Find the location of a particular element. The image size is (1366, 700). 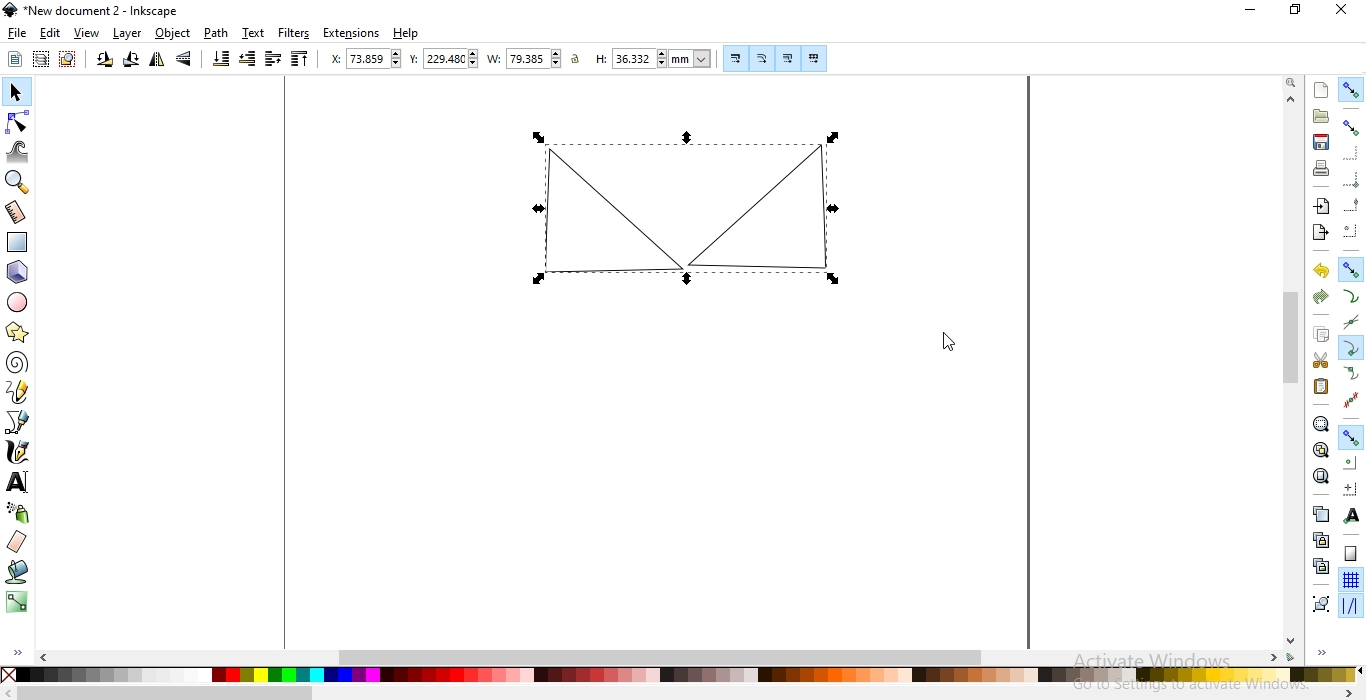

snap smooth nodes incl quadrant points of ellipses is located at coordinates (1351, 373).